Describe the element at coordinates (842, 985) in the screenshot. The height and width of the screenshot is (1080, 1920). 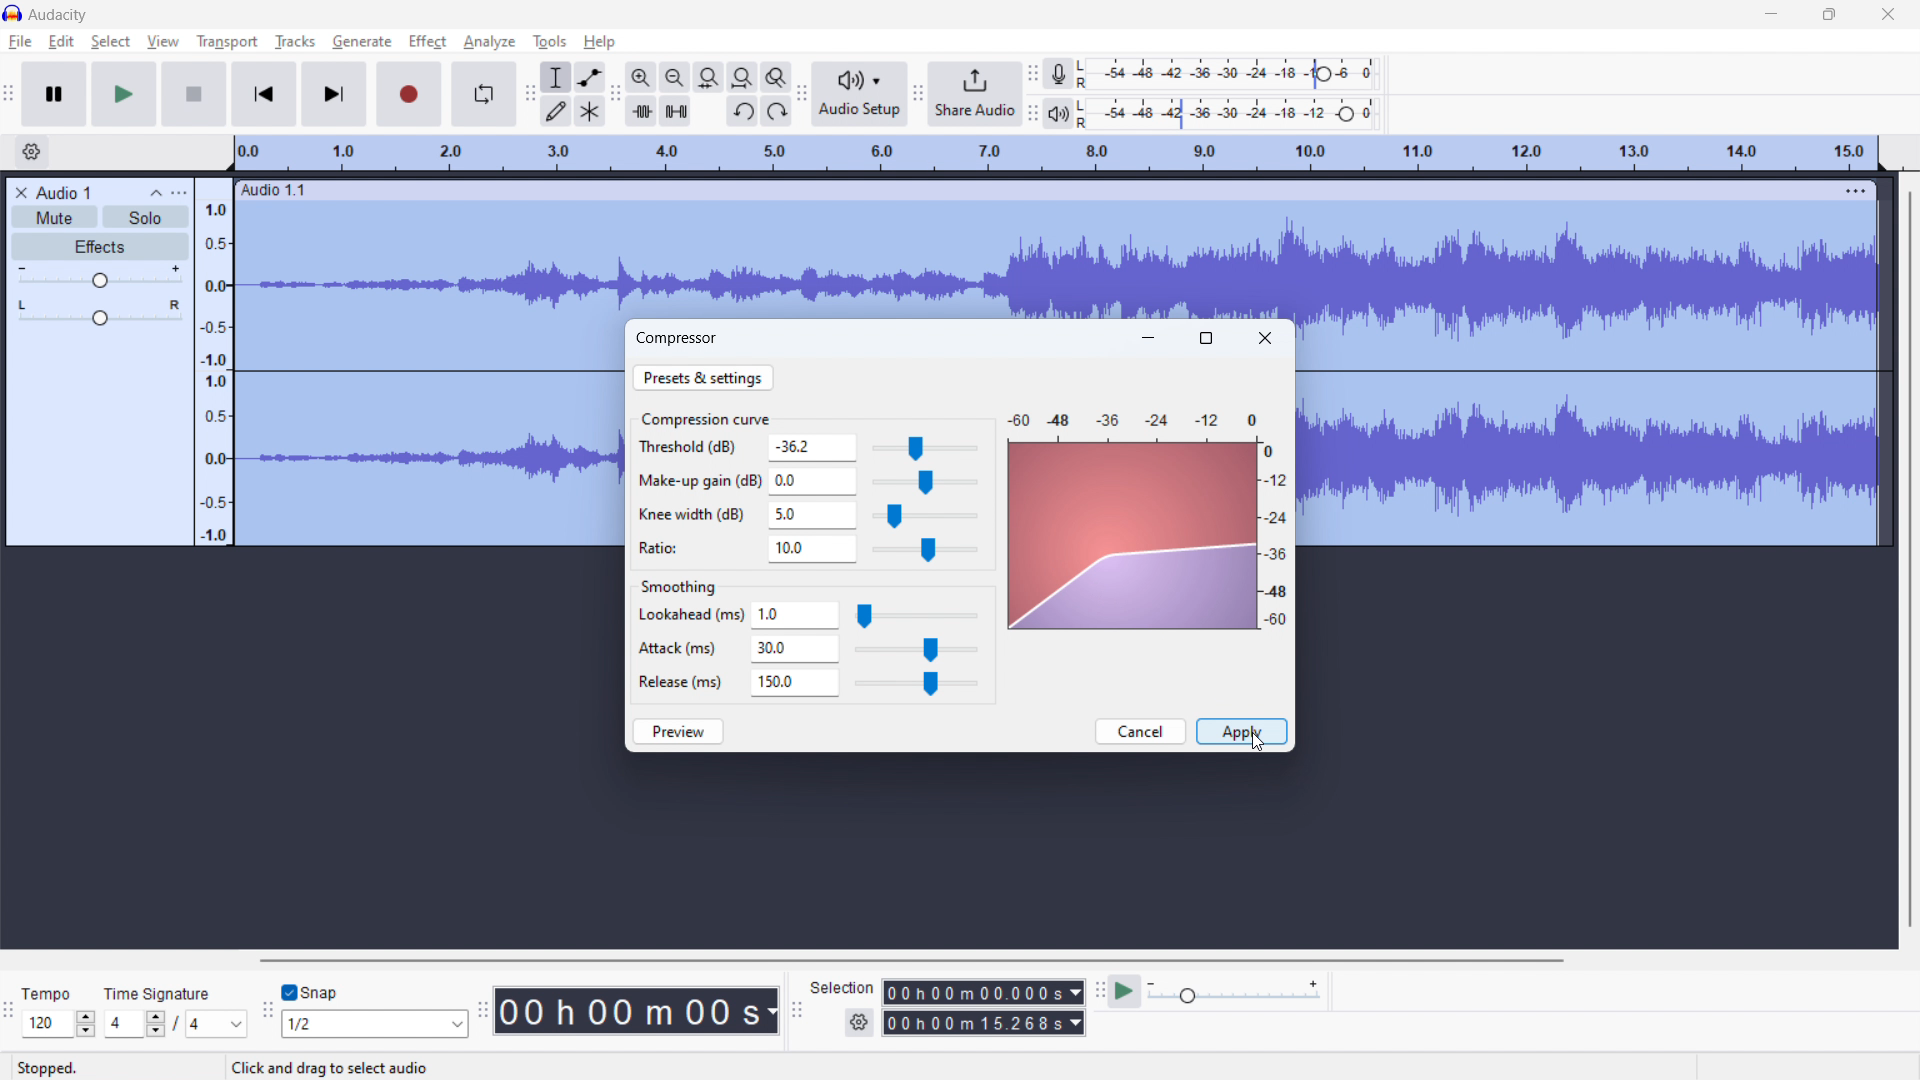
I see `Selection` at that location.